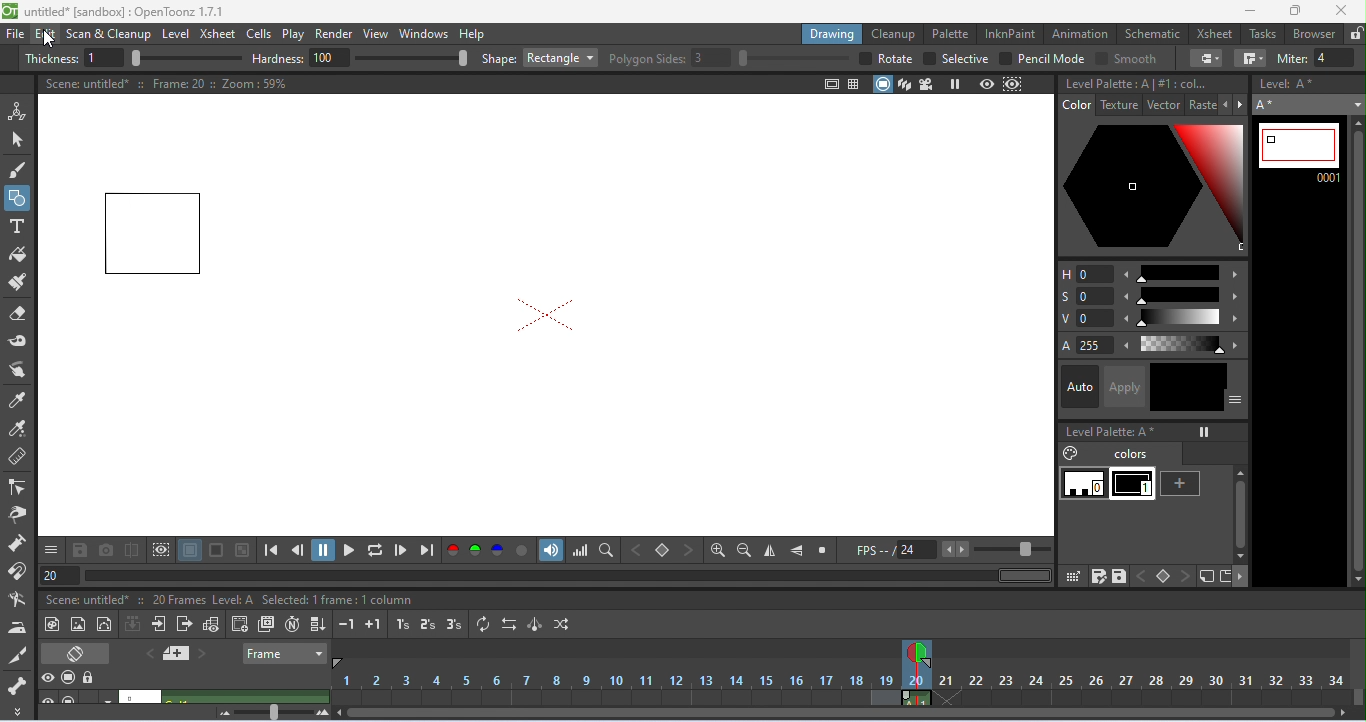 This screenshot has width=1366, height=722. Describe the element at coordinates (1081, 483) in the screenshot. I see `0` at that location.